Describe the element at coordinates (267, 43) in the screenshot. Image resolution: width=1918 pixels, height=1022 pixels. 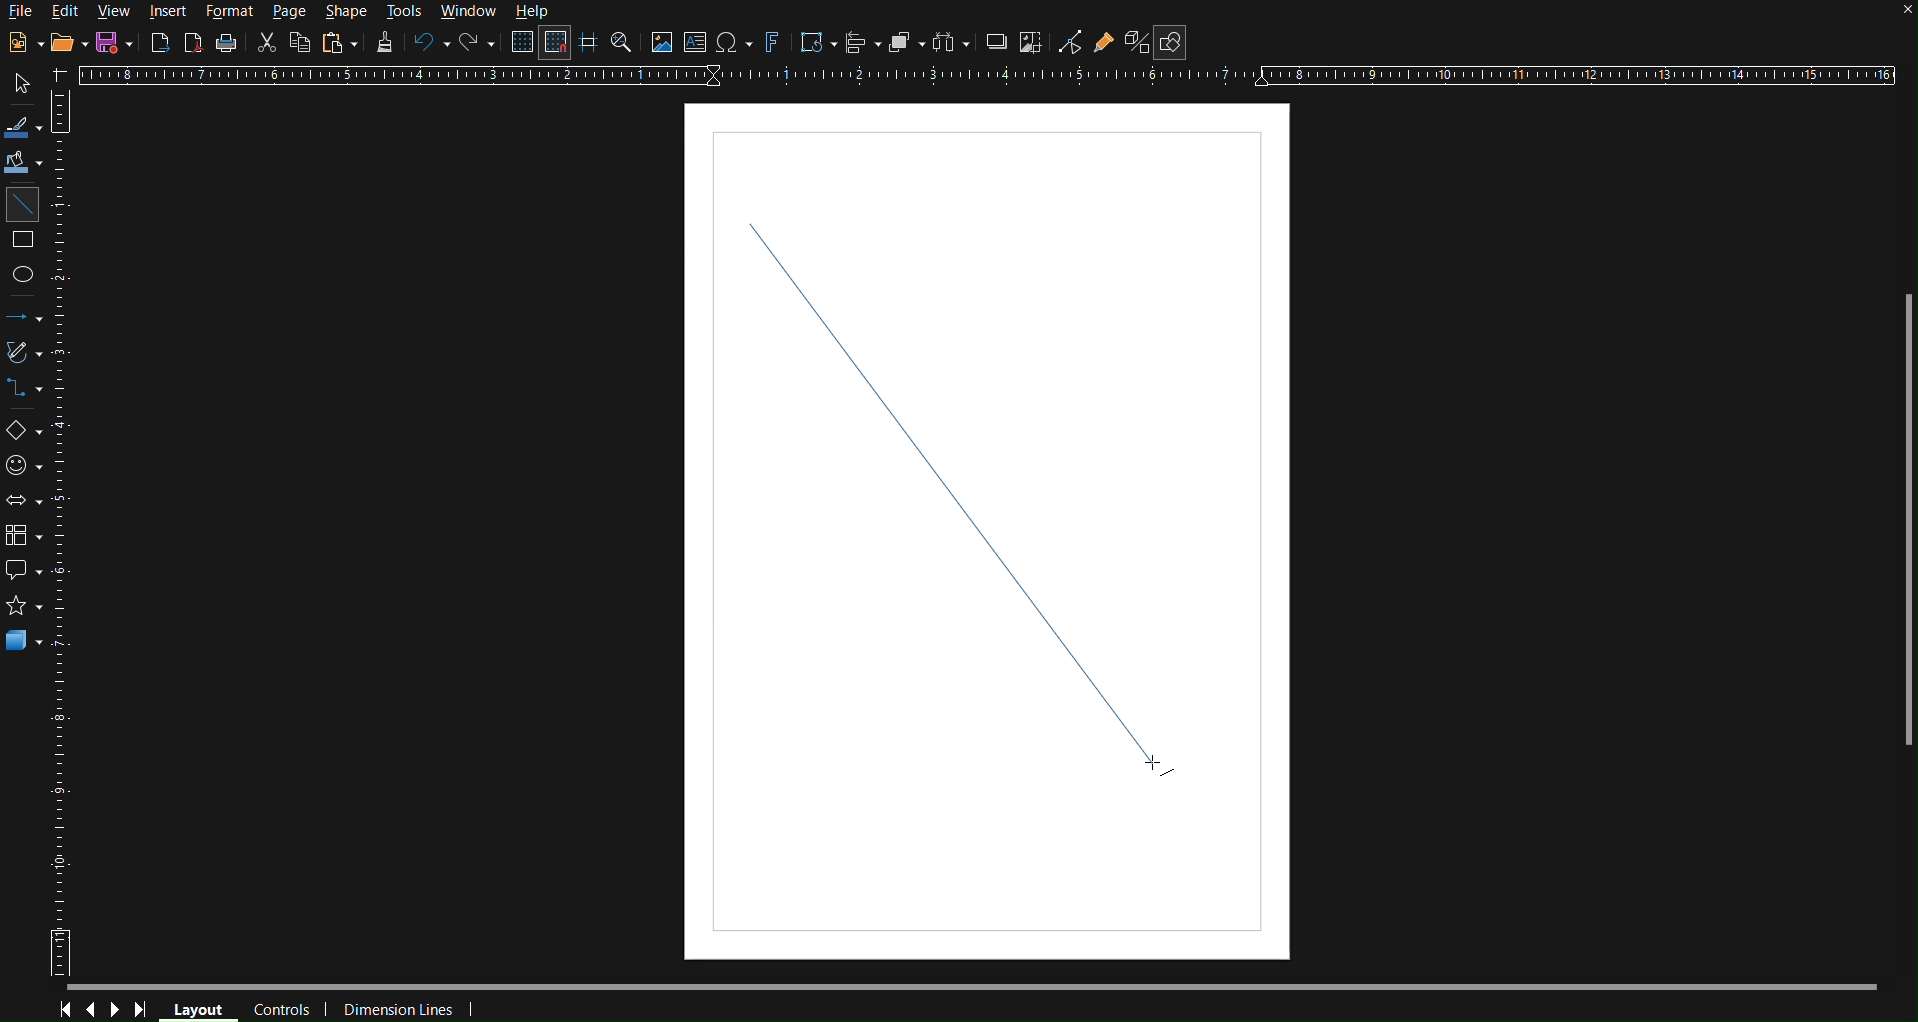
I see `Cut` at that location.